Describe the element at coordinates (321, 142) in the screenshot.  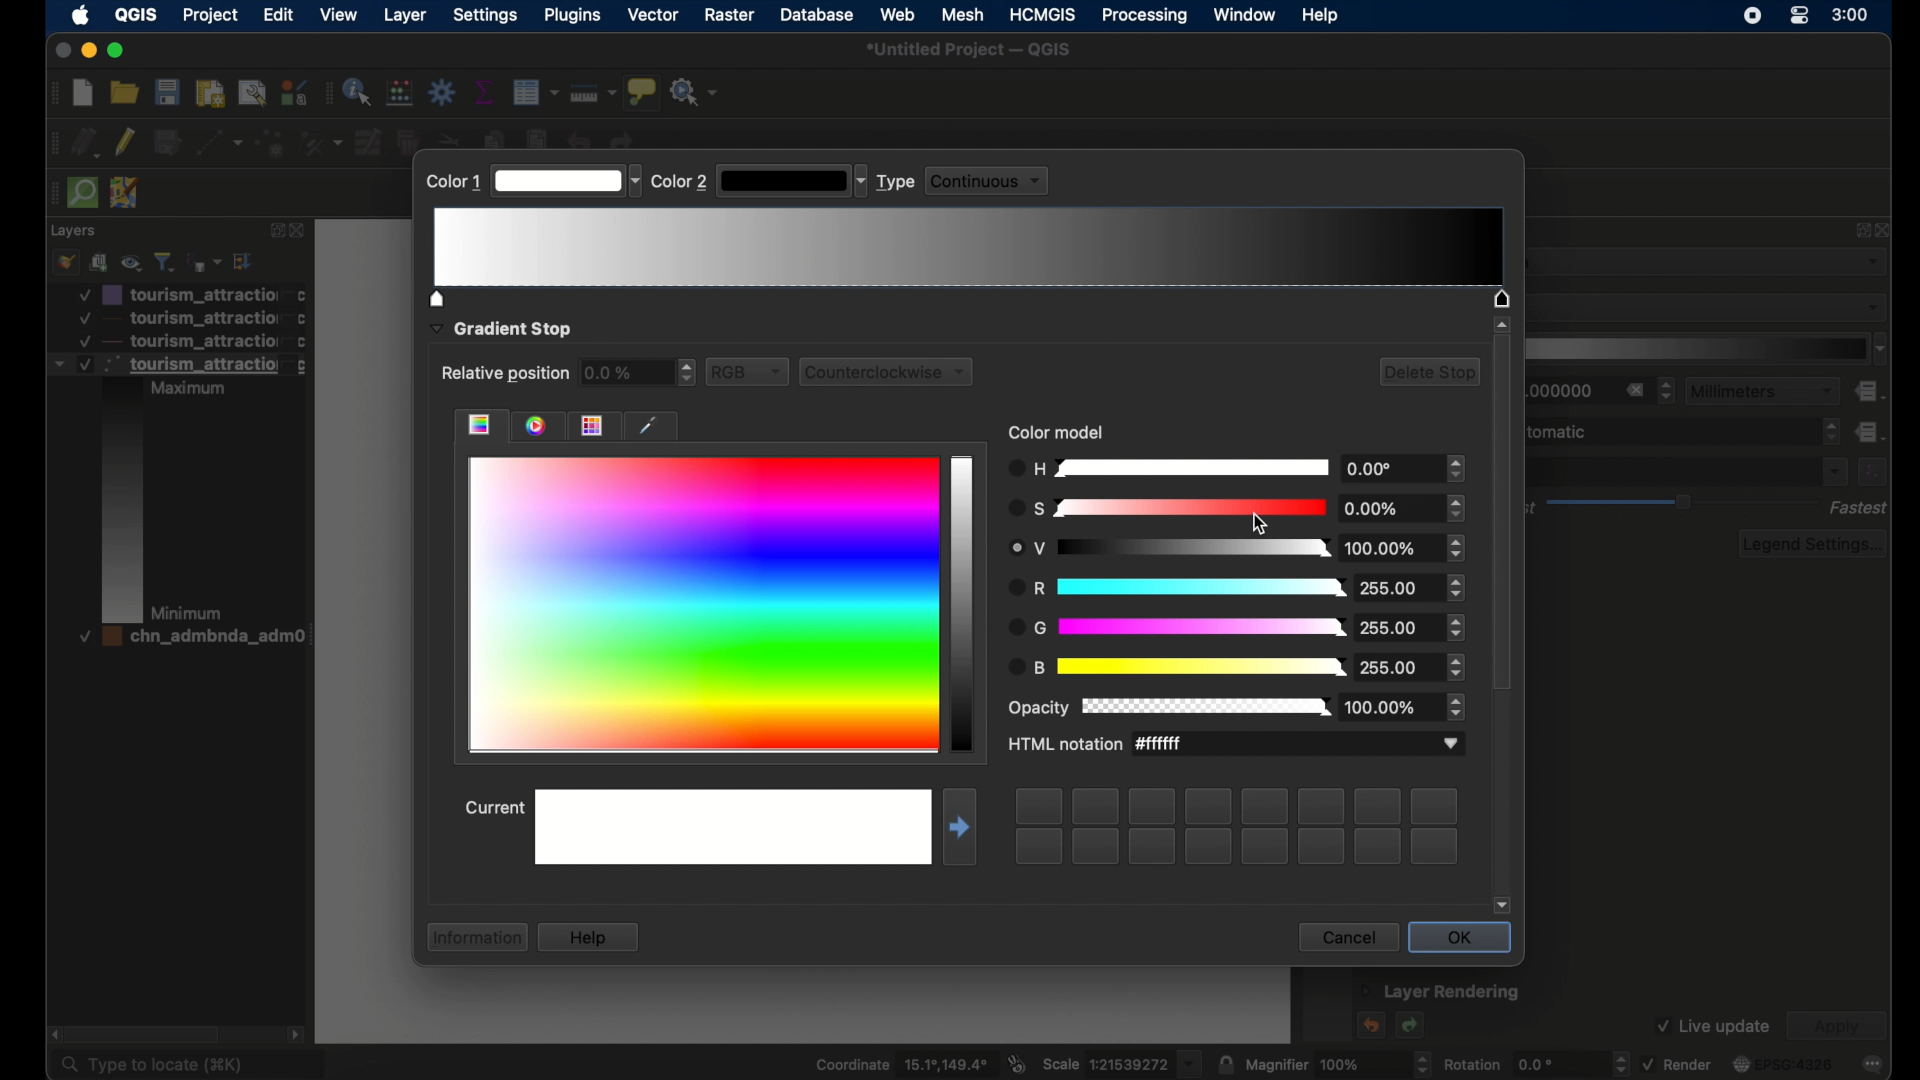
I see `vertex tool` at that location.